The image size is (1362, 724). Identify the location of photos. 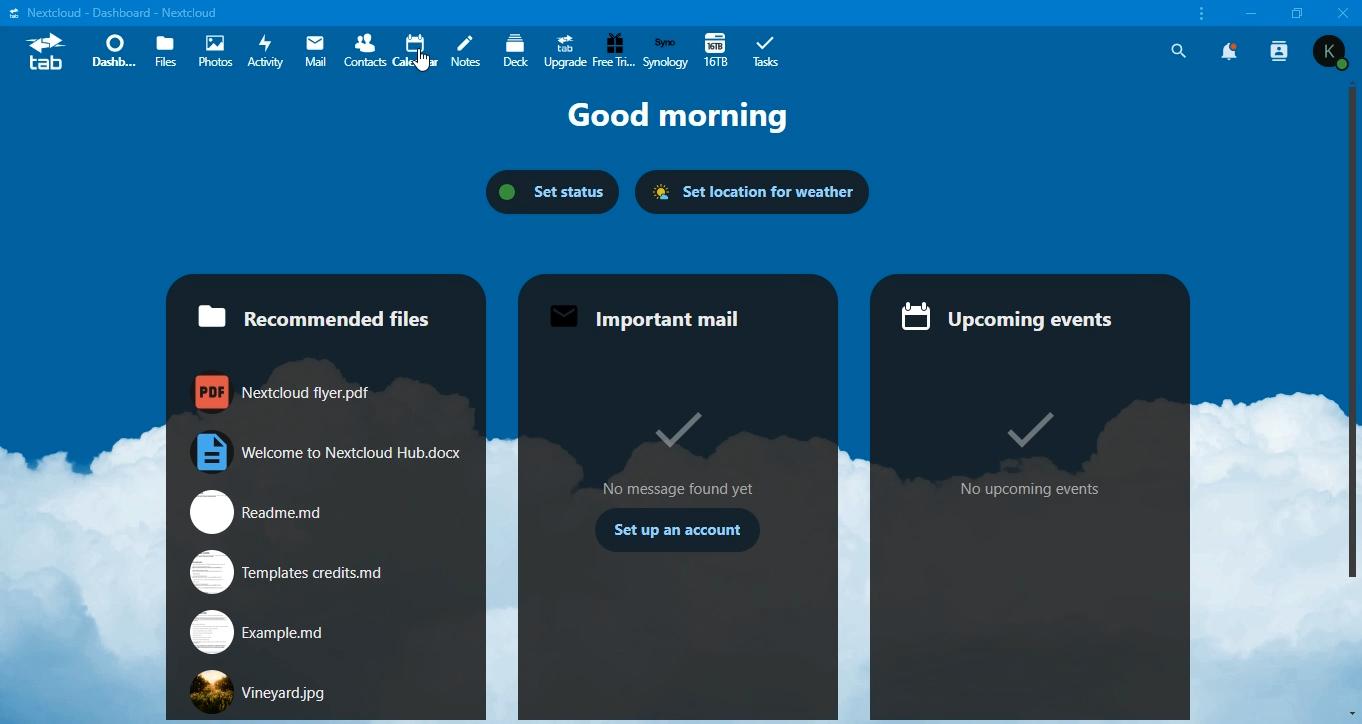
(216, 52).